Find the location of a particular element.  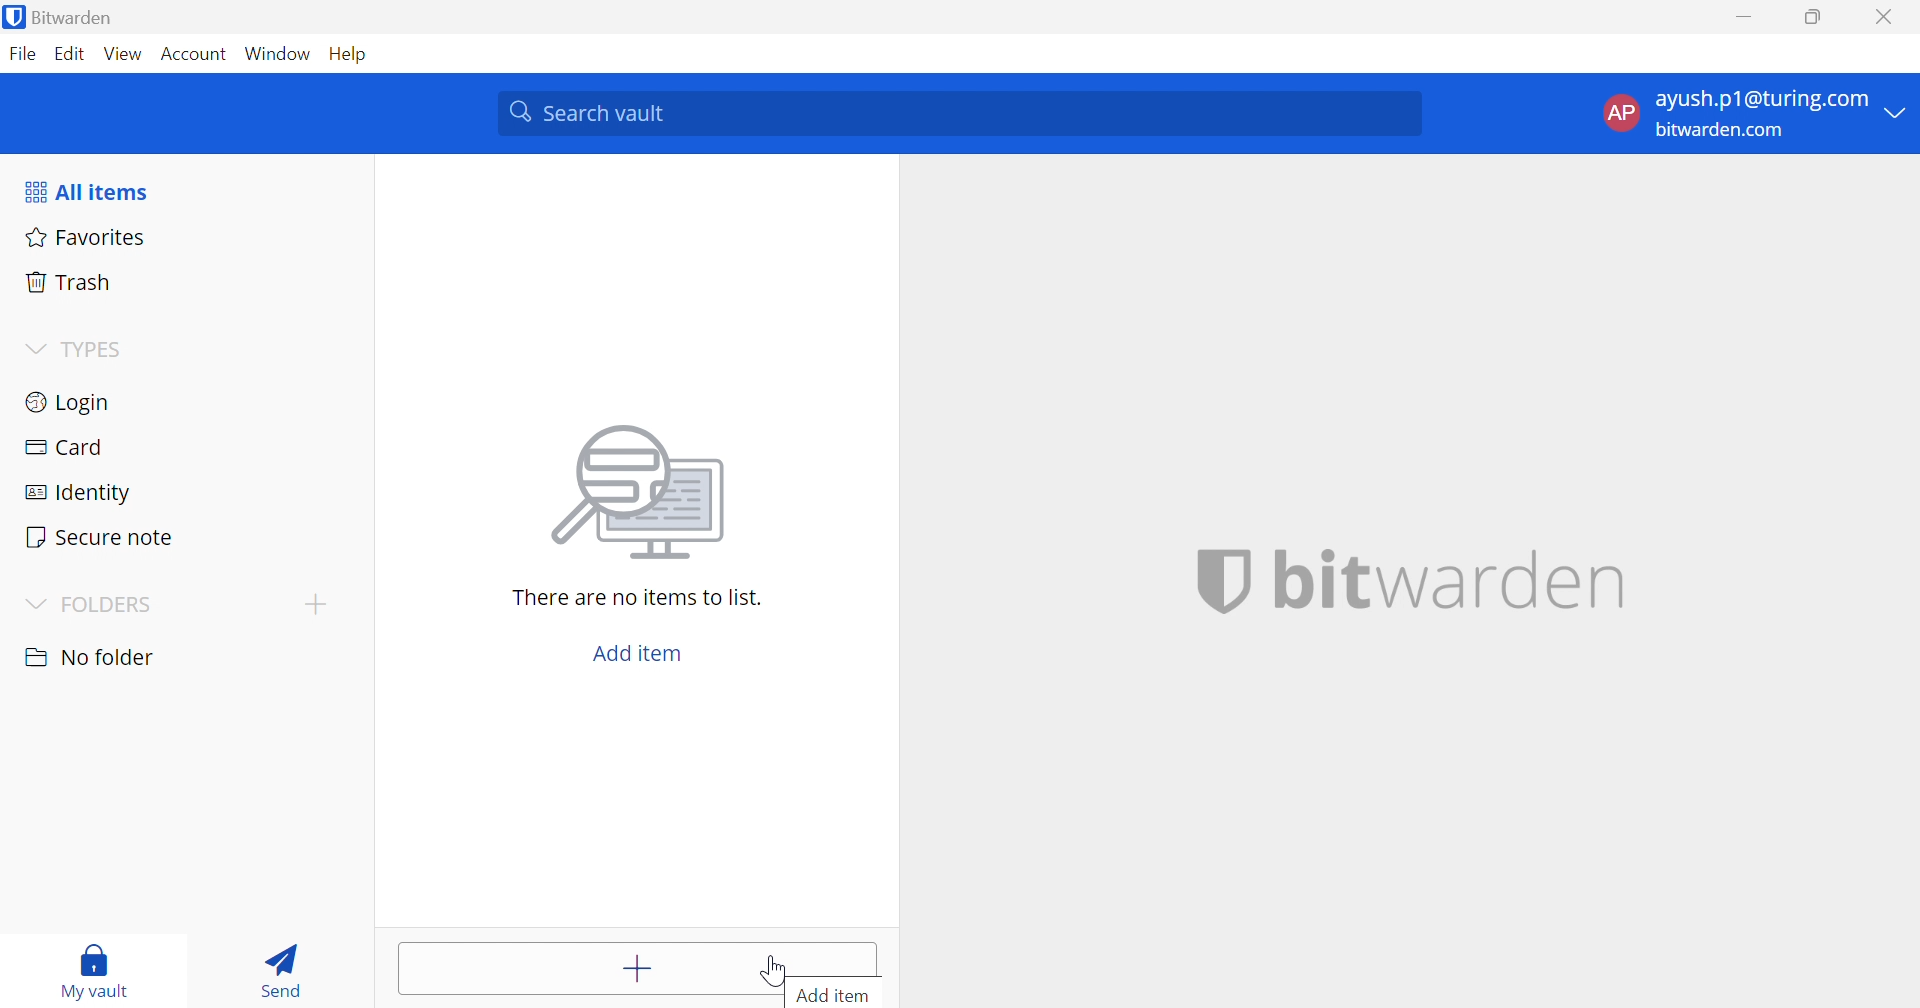

Close is located at coordinates (1887, 19).